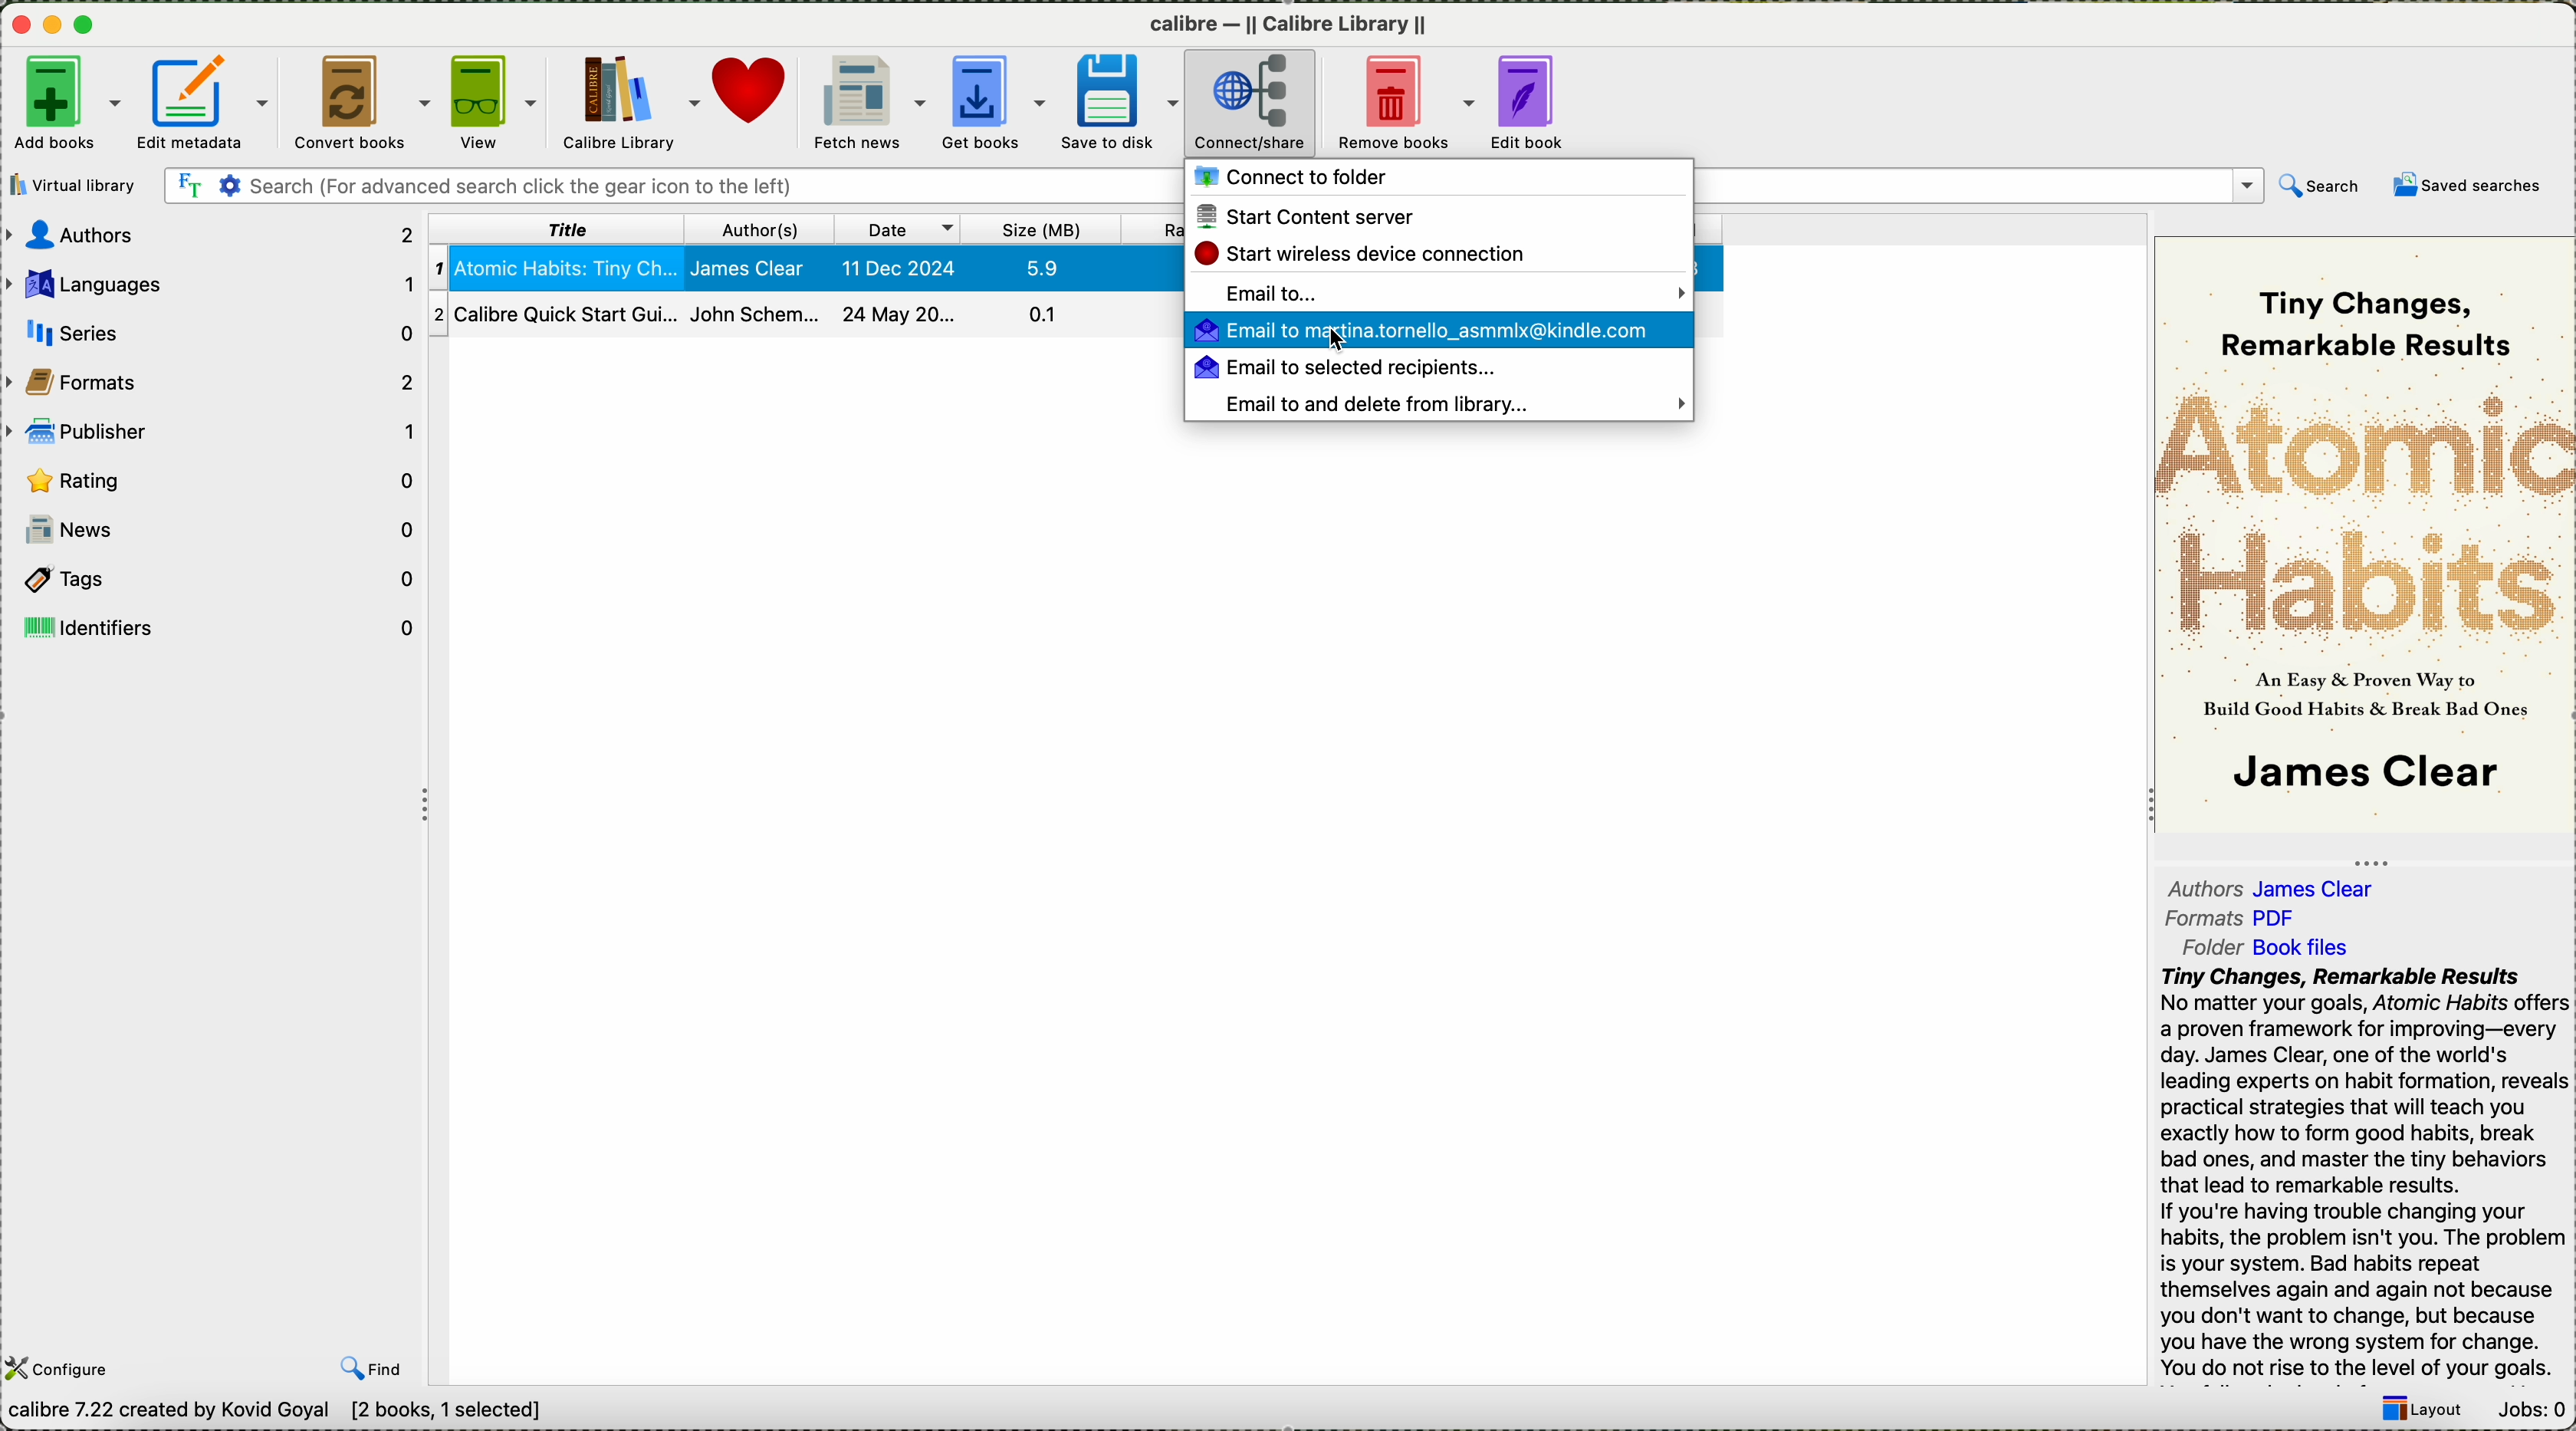 Image resolution: width=2576 pixels, height=1431 pixels. Describe the element at coordinates (1124, 104) in the screenshot. I see `save to disk` at that location.